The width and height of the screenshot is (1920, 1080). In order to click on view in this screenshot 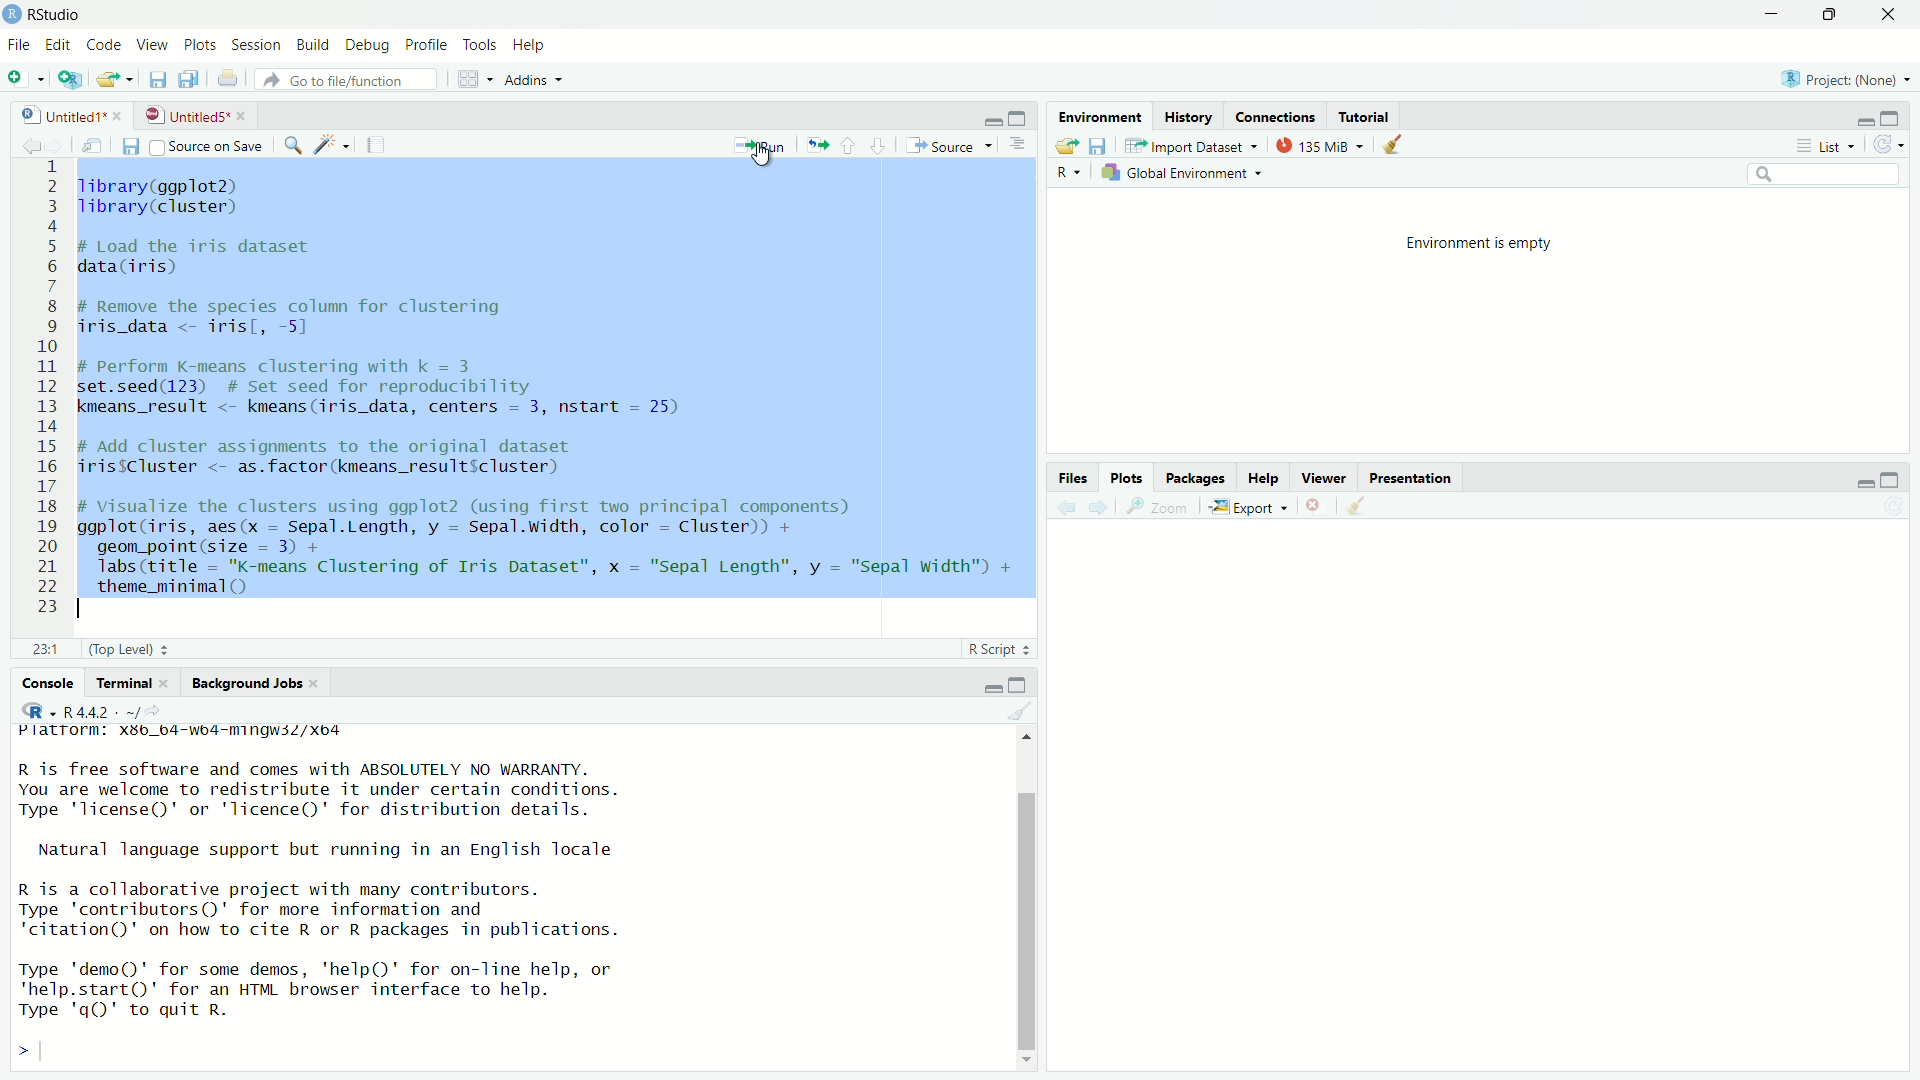, I will do `click(148, 44)`.